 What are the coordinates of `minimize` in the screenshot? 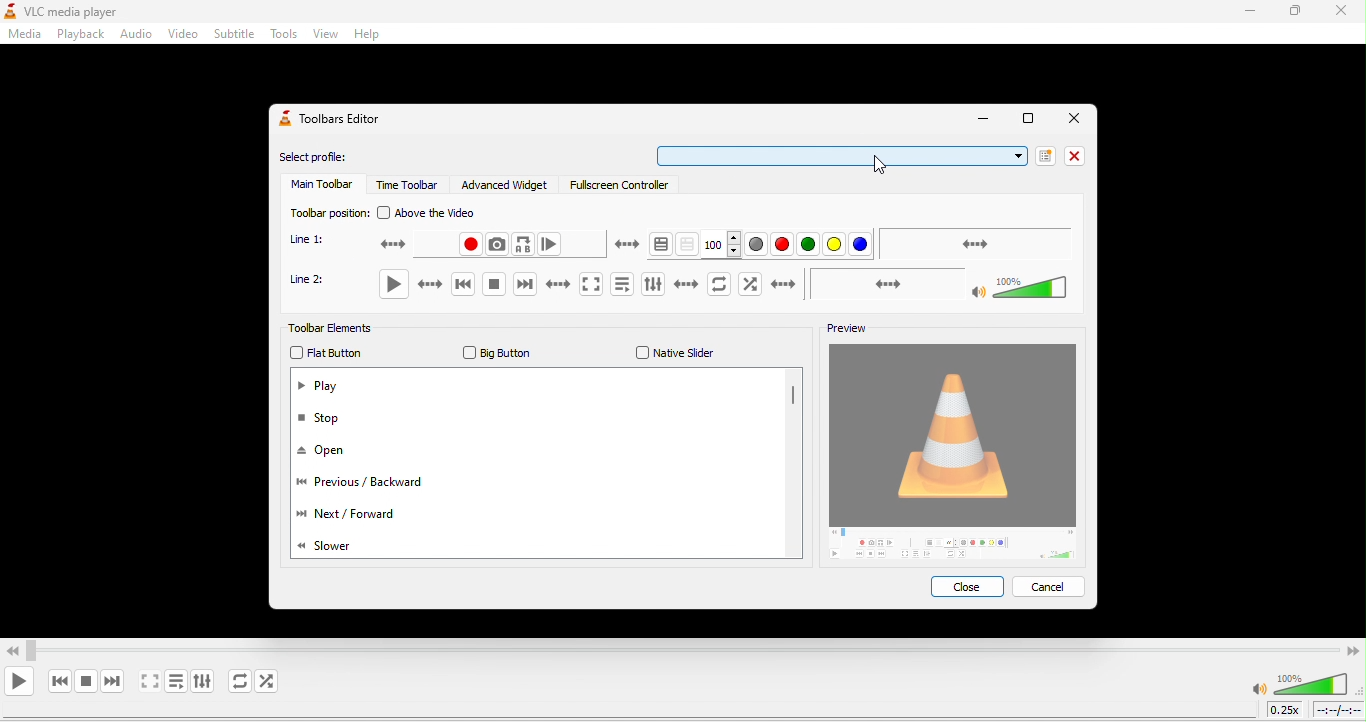 It's located at (982, 120).